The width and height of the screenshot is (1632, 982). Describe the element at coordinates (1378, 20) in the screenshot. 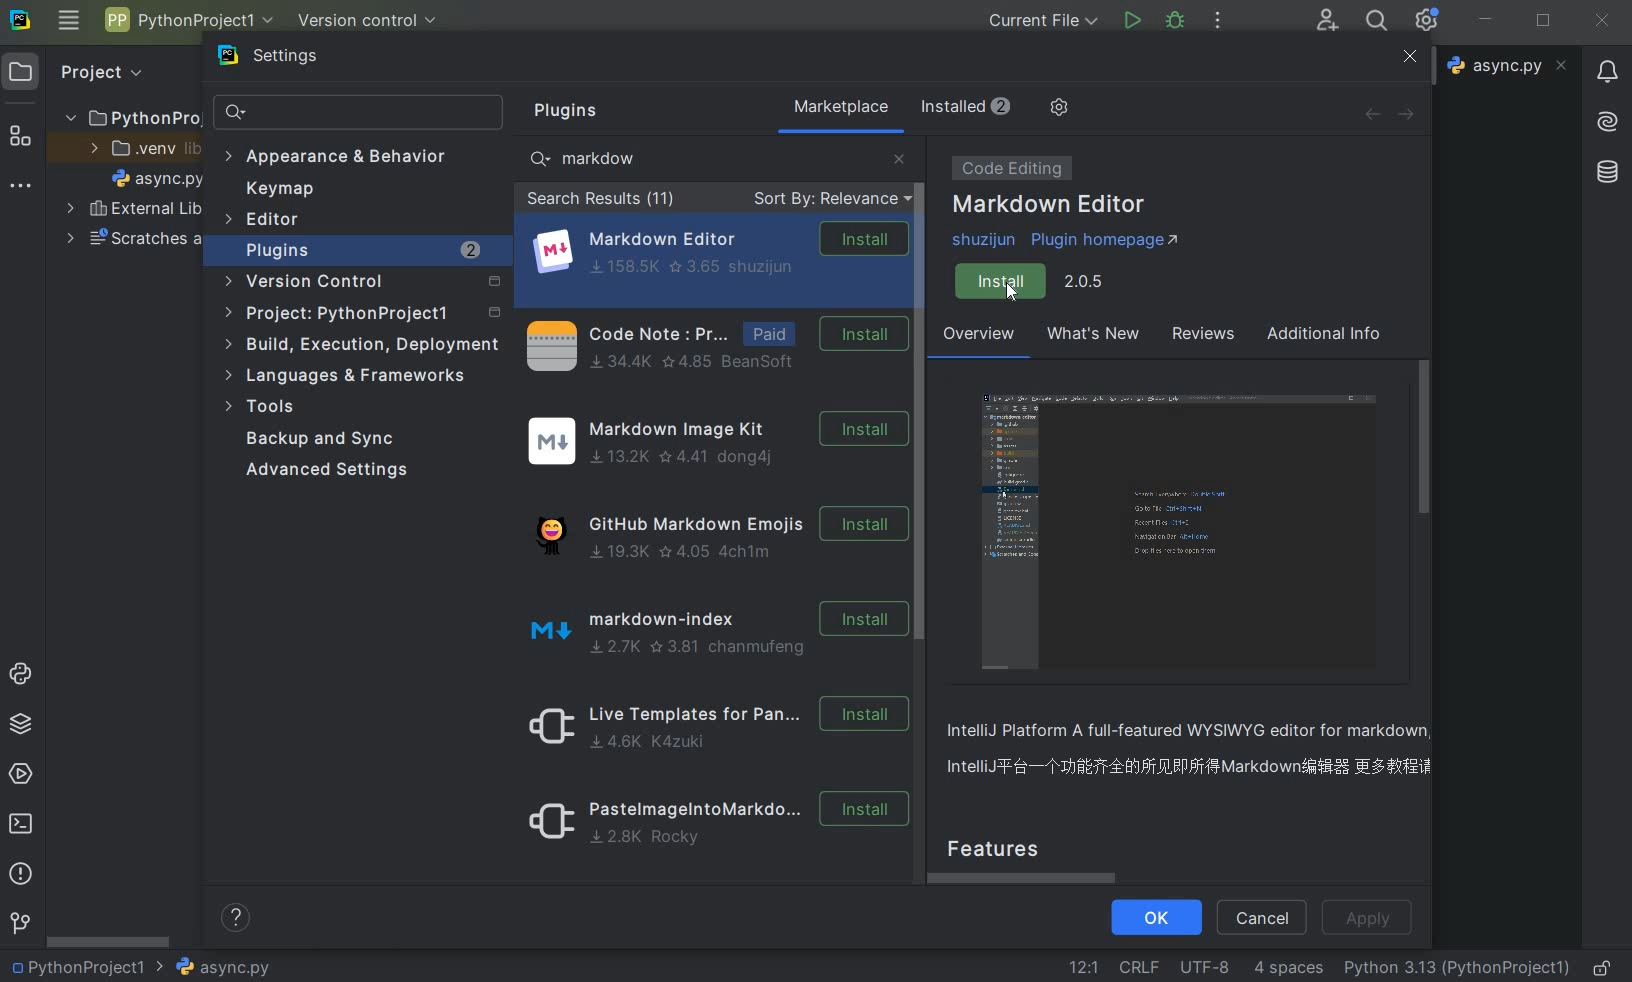

I see `search everywhere` at that location.